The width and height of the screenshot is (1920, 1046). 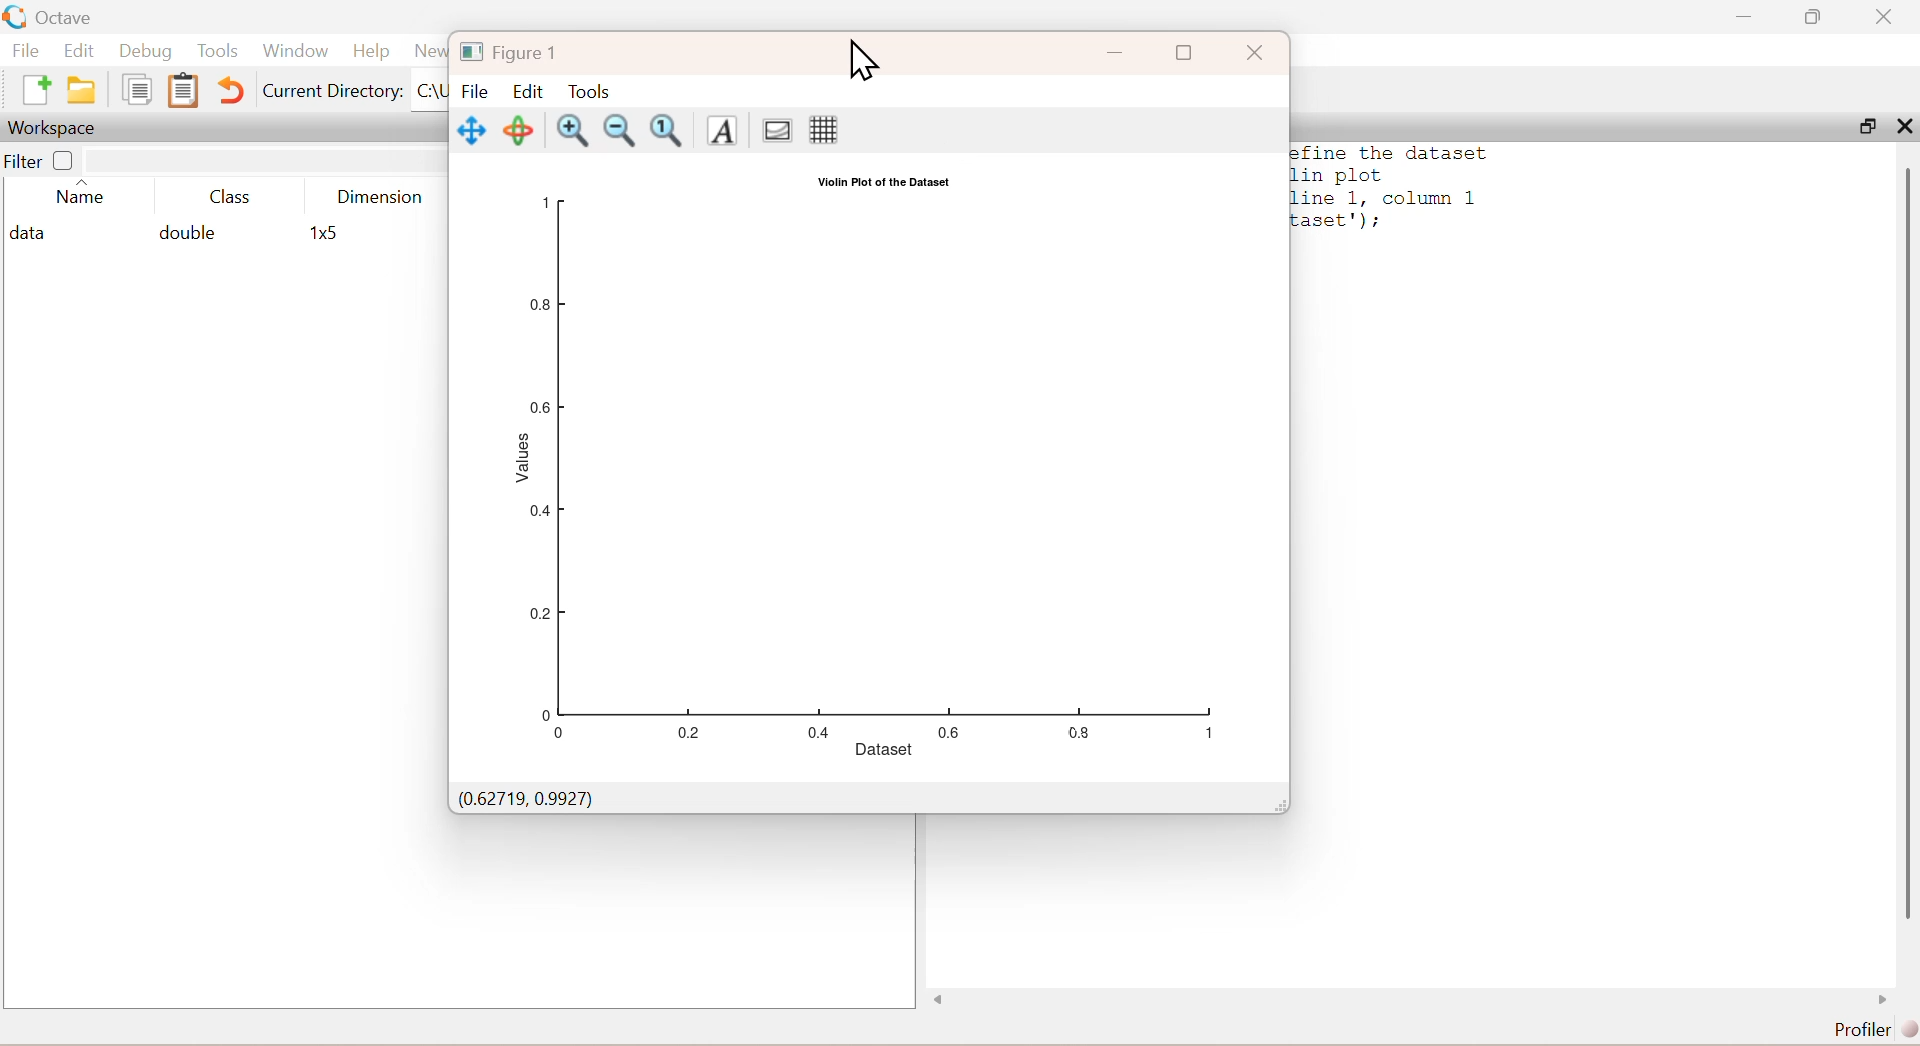 What do you see at coordinates (82, 90) in the screenshot?
I see `folder` at bounding box center [82, 90].